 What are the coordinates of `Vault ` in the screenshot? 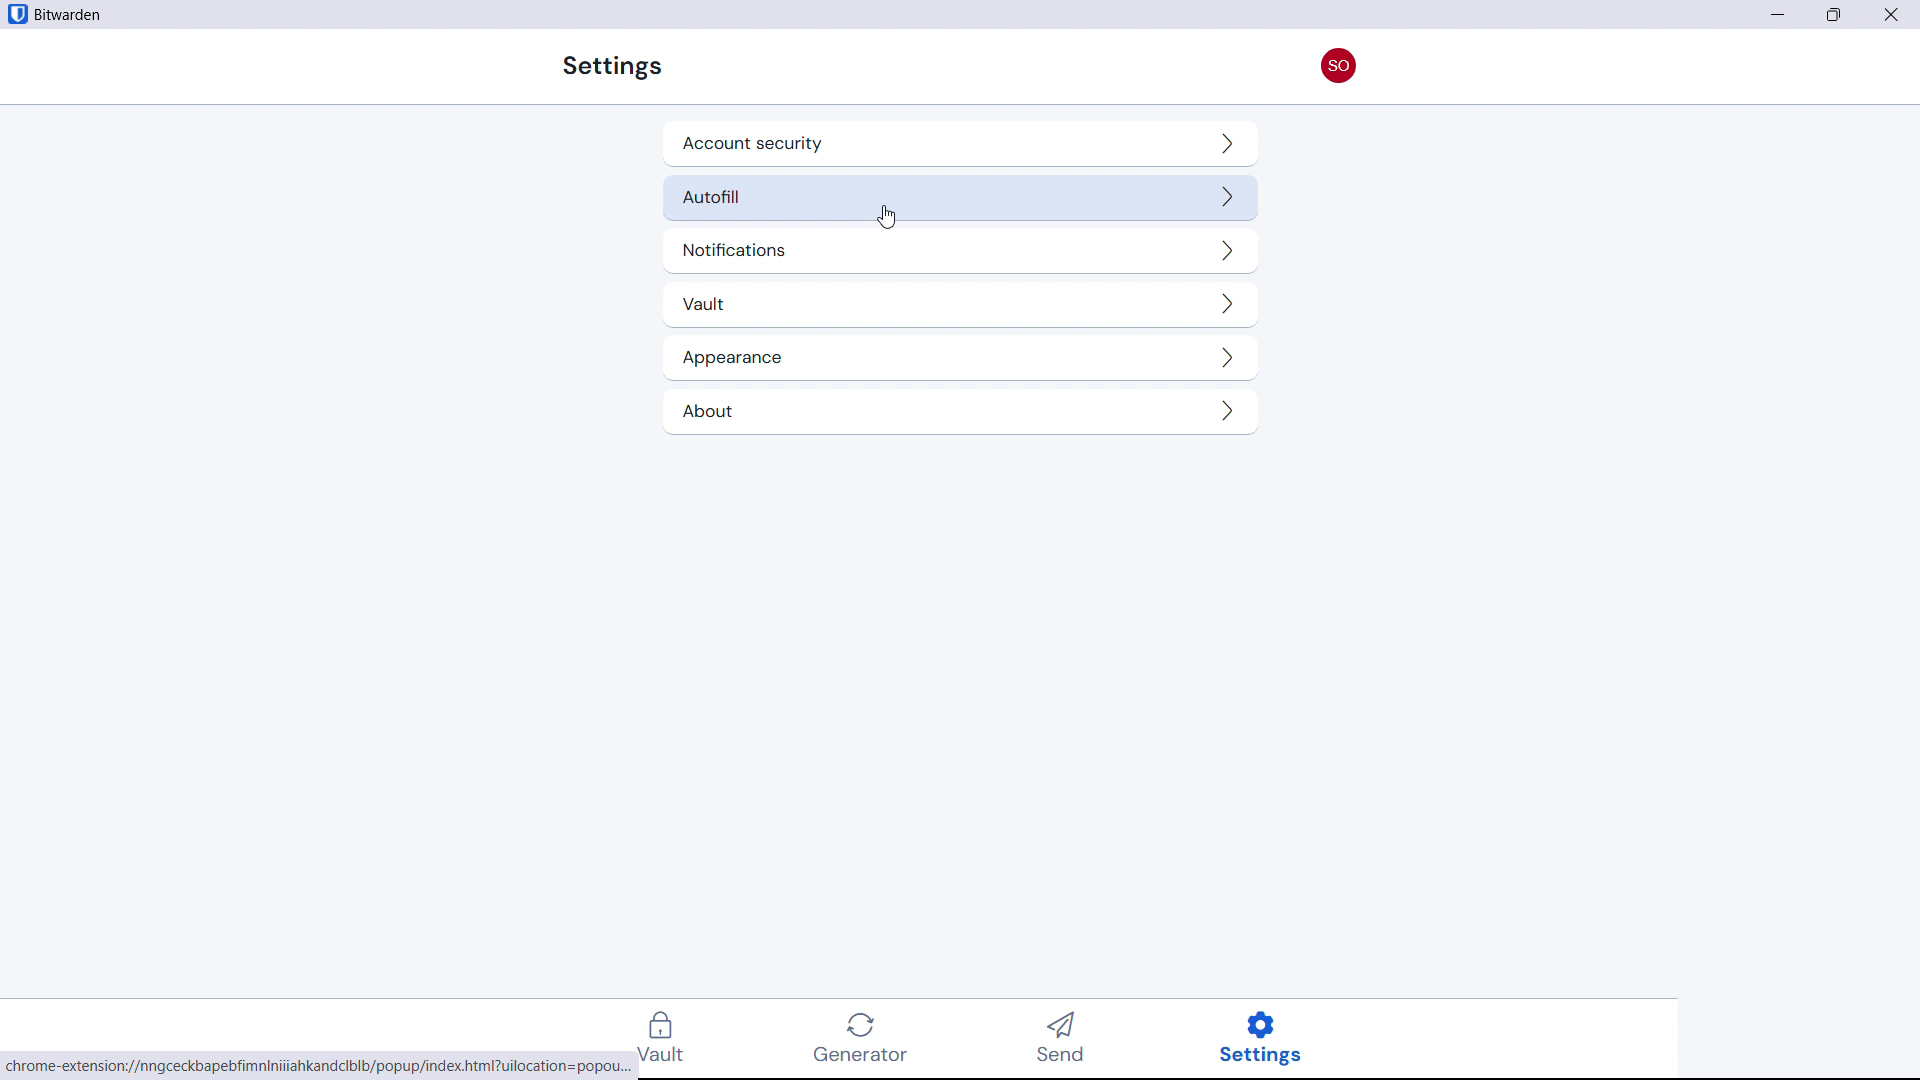 It's located at (672, 1038).